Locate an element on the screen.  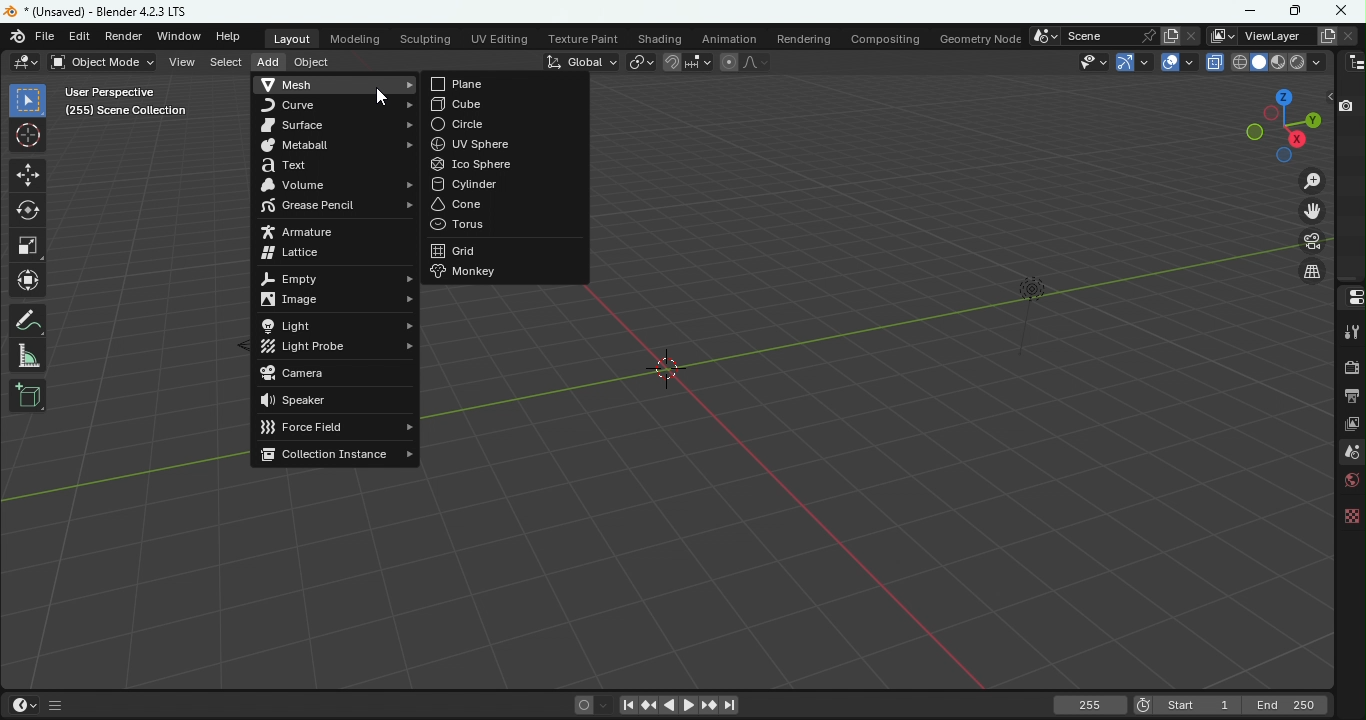
Scene is located at coordinates (1348, 453).